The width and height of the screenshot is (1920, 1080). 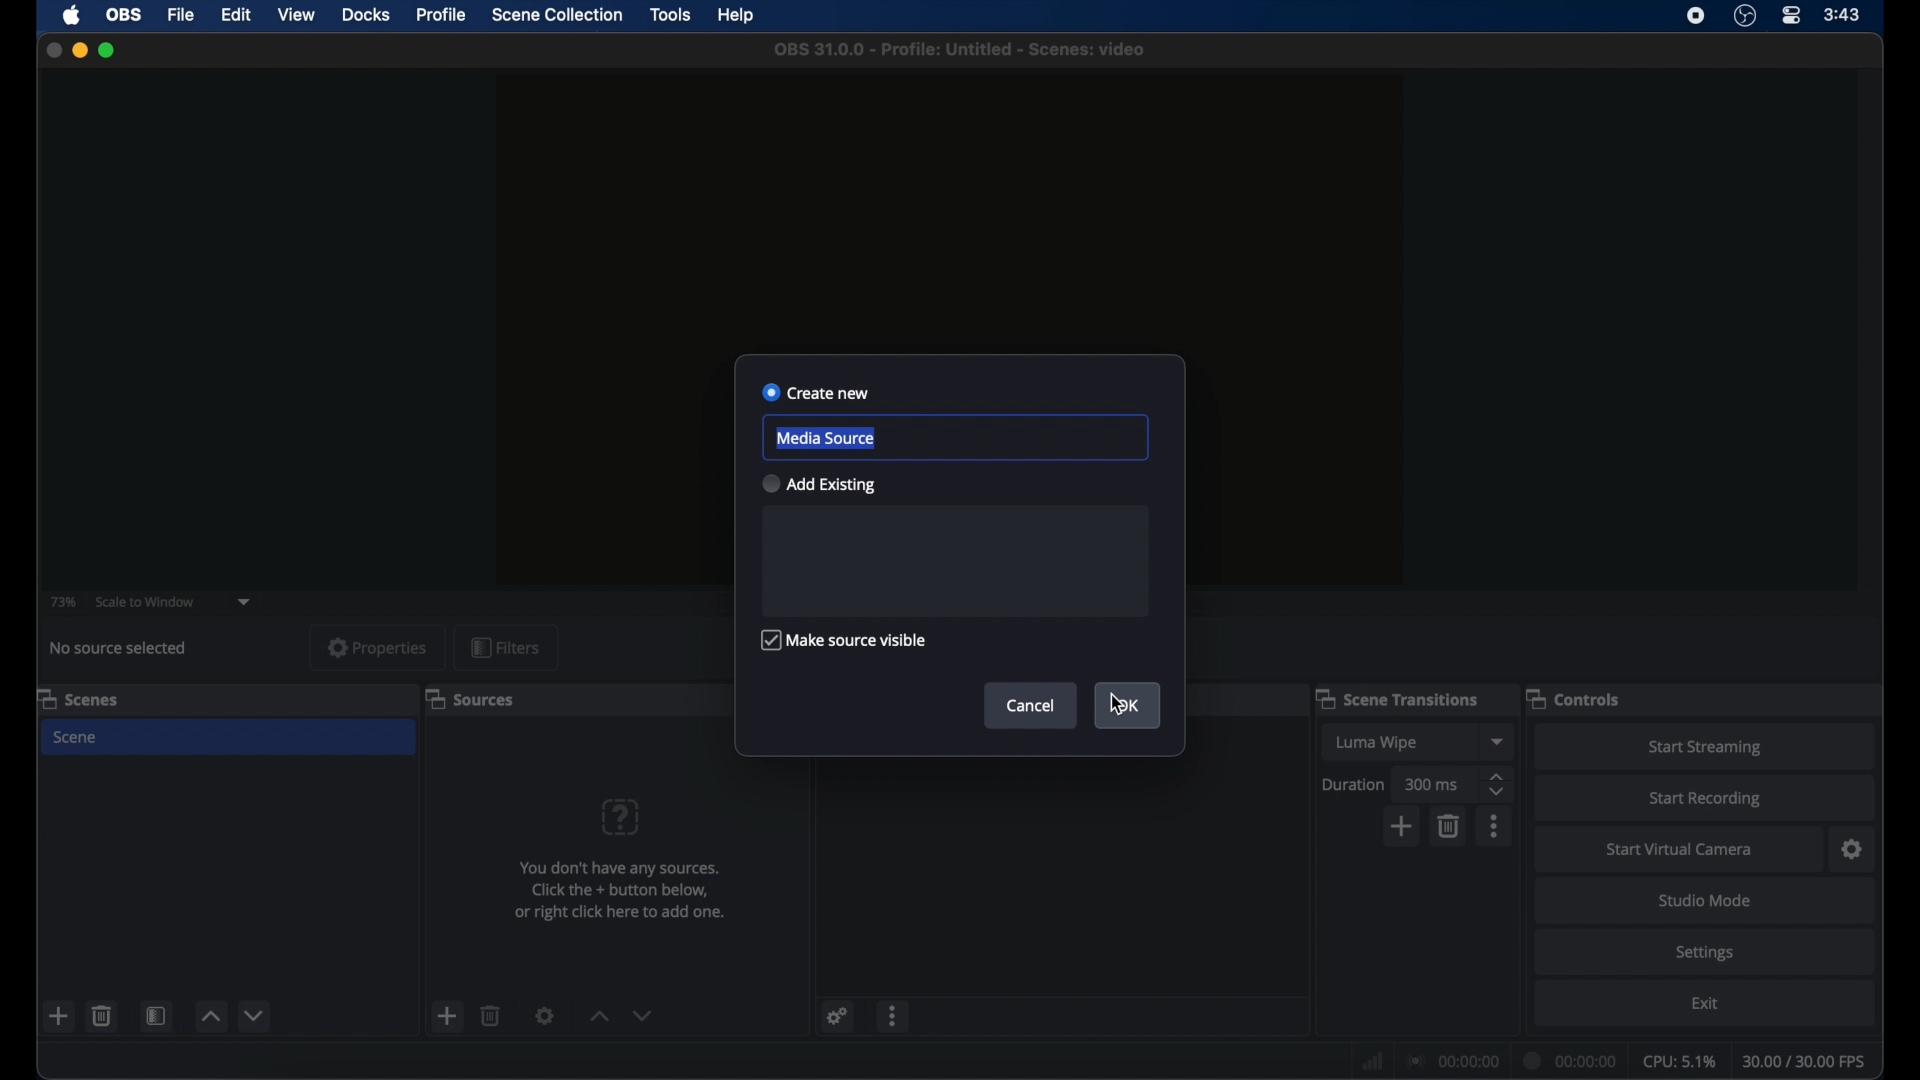 I want to click on stepper buttons, so click(x=1496, y=784).